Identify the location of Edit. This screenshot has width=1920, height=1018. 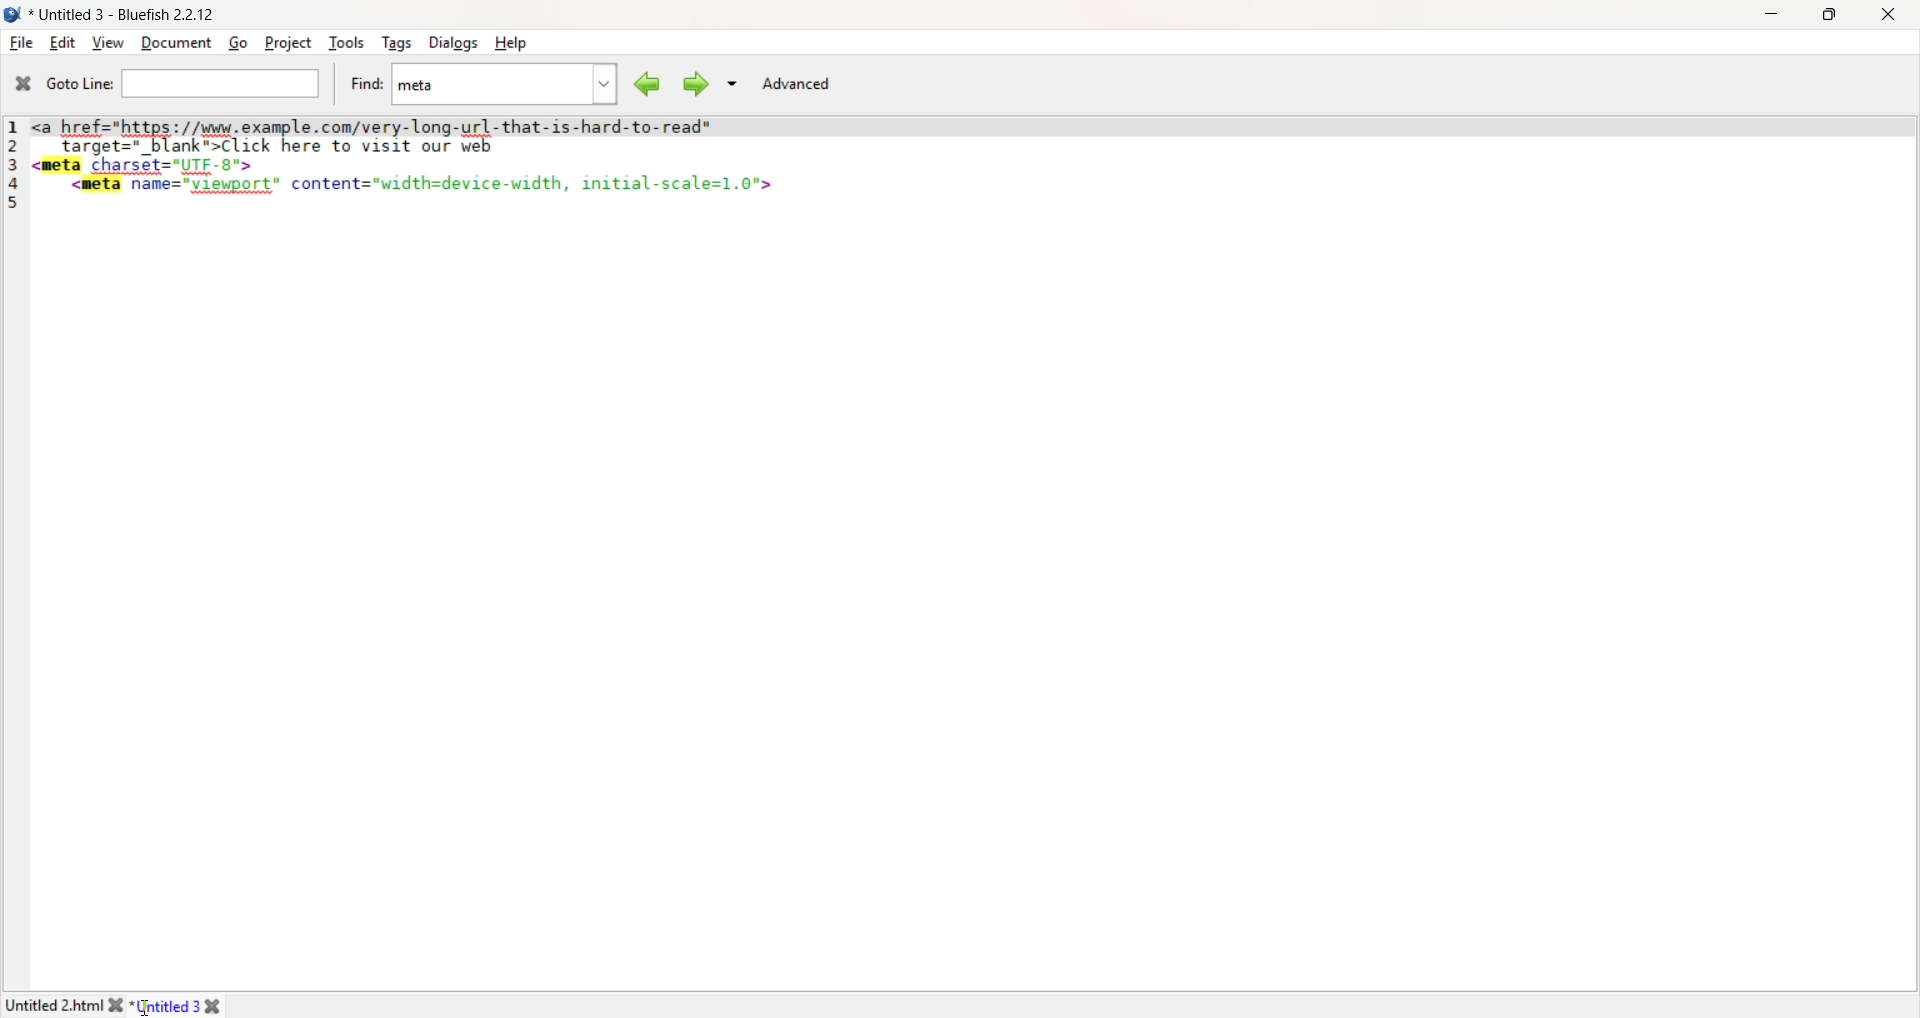
(59, 43).